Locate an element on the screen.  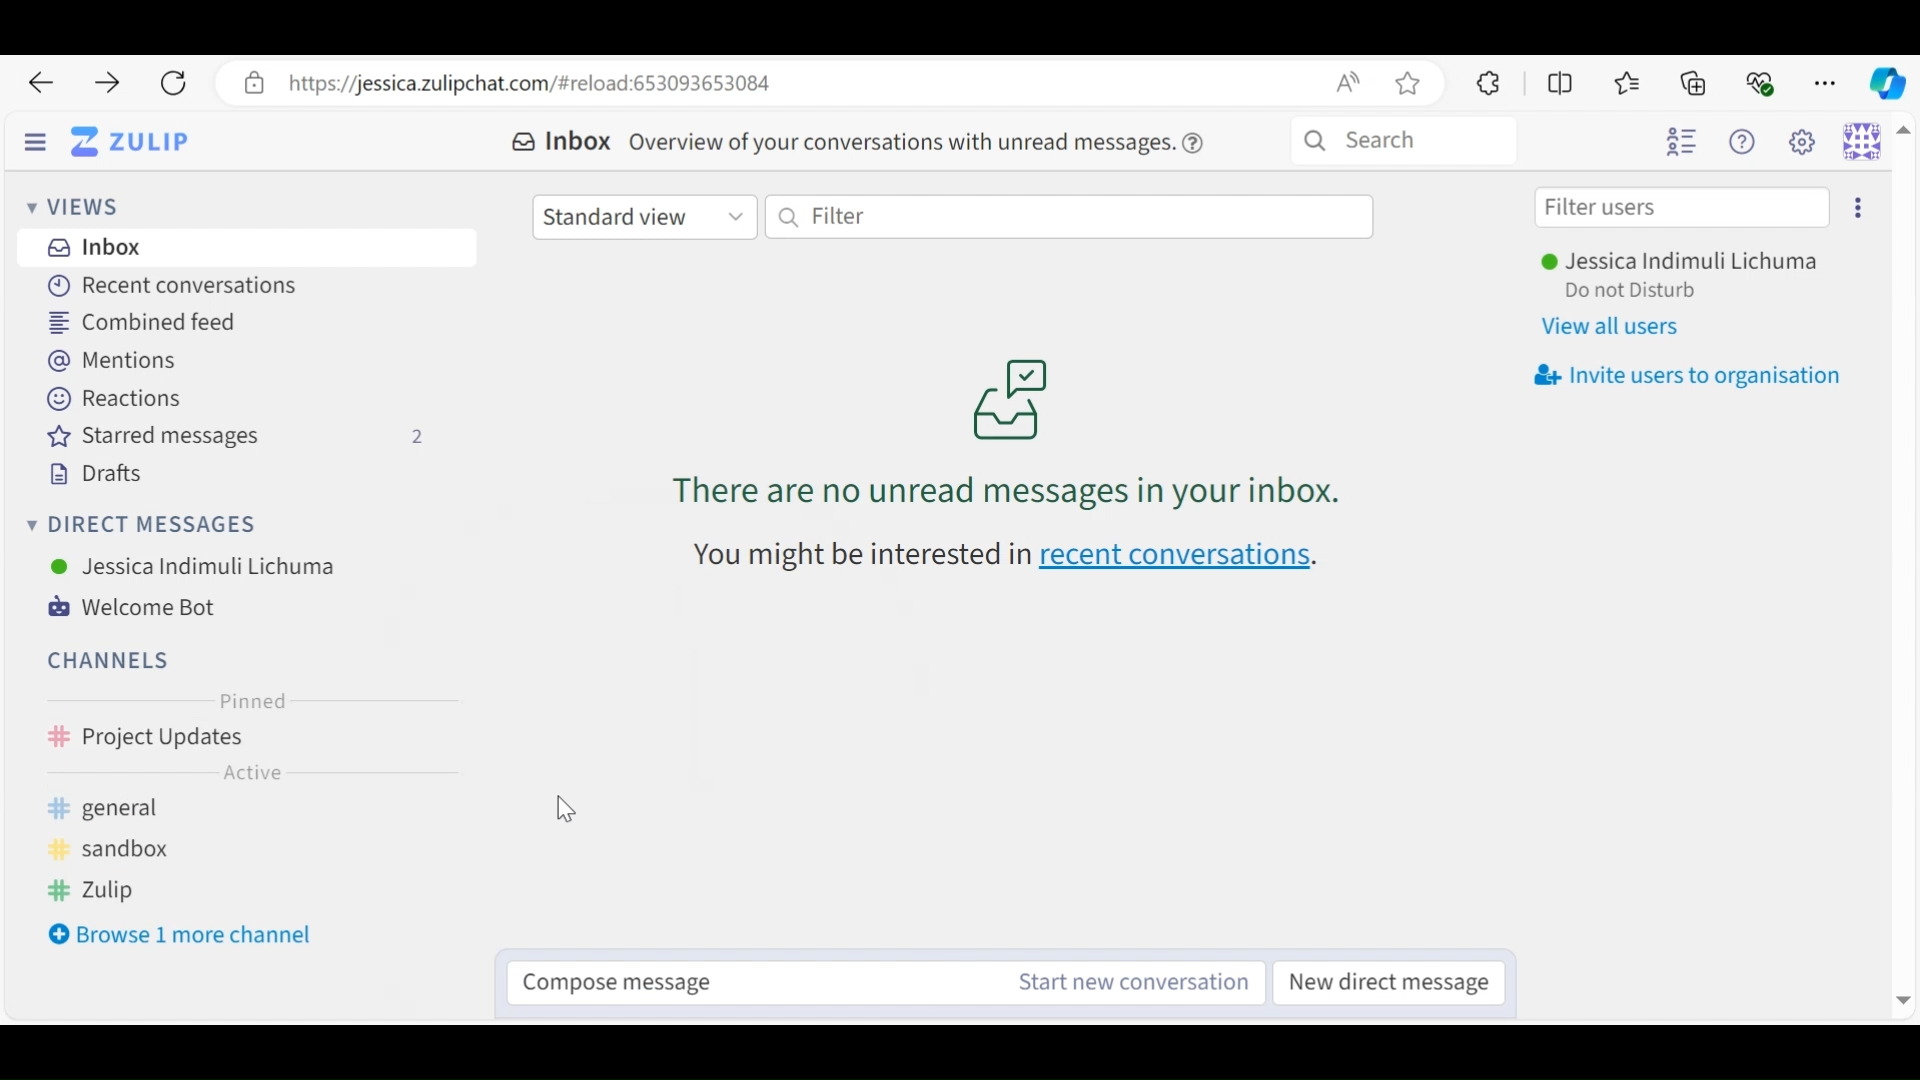
Reload is located at coordinates (172, 84).